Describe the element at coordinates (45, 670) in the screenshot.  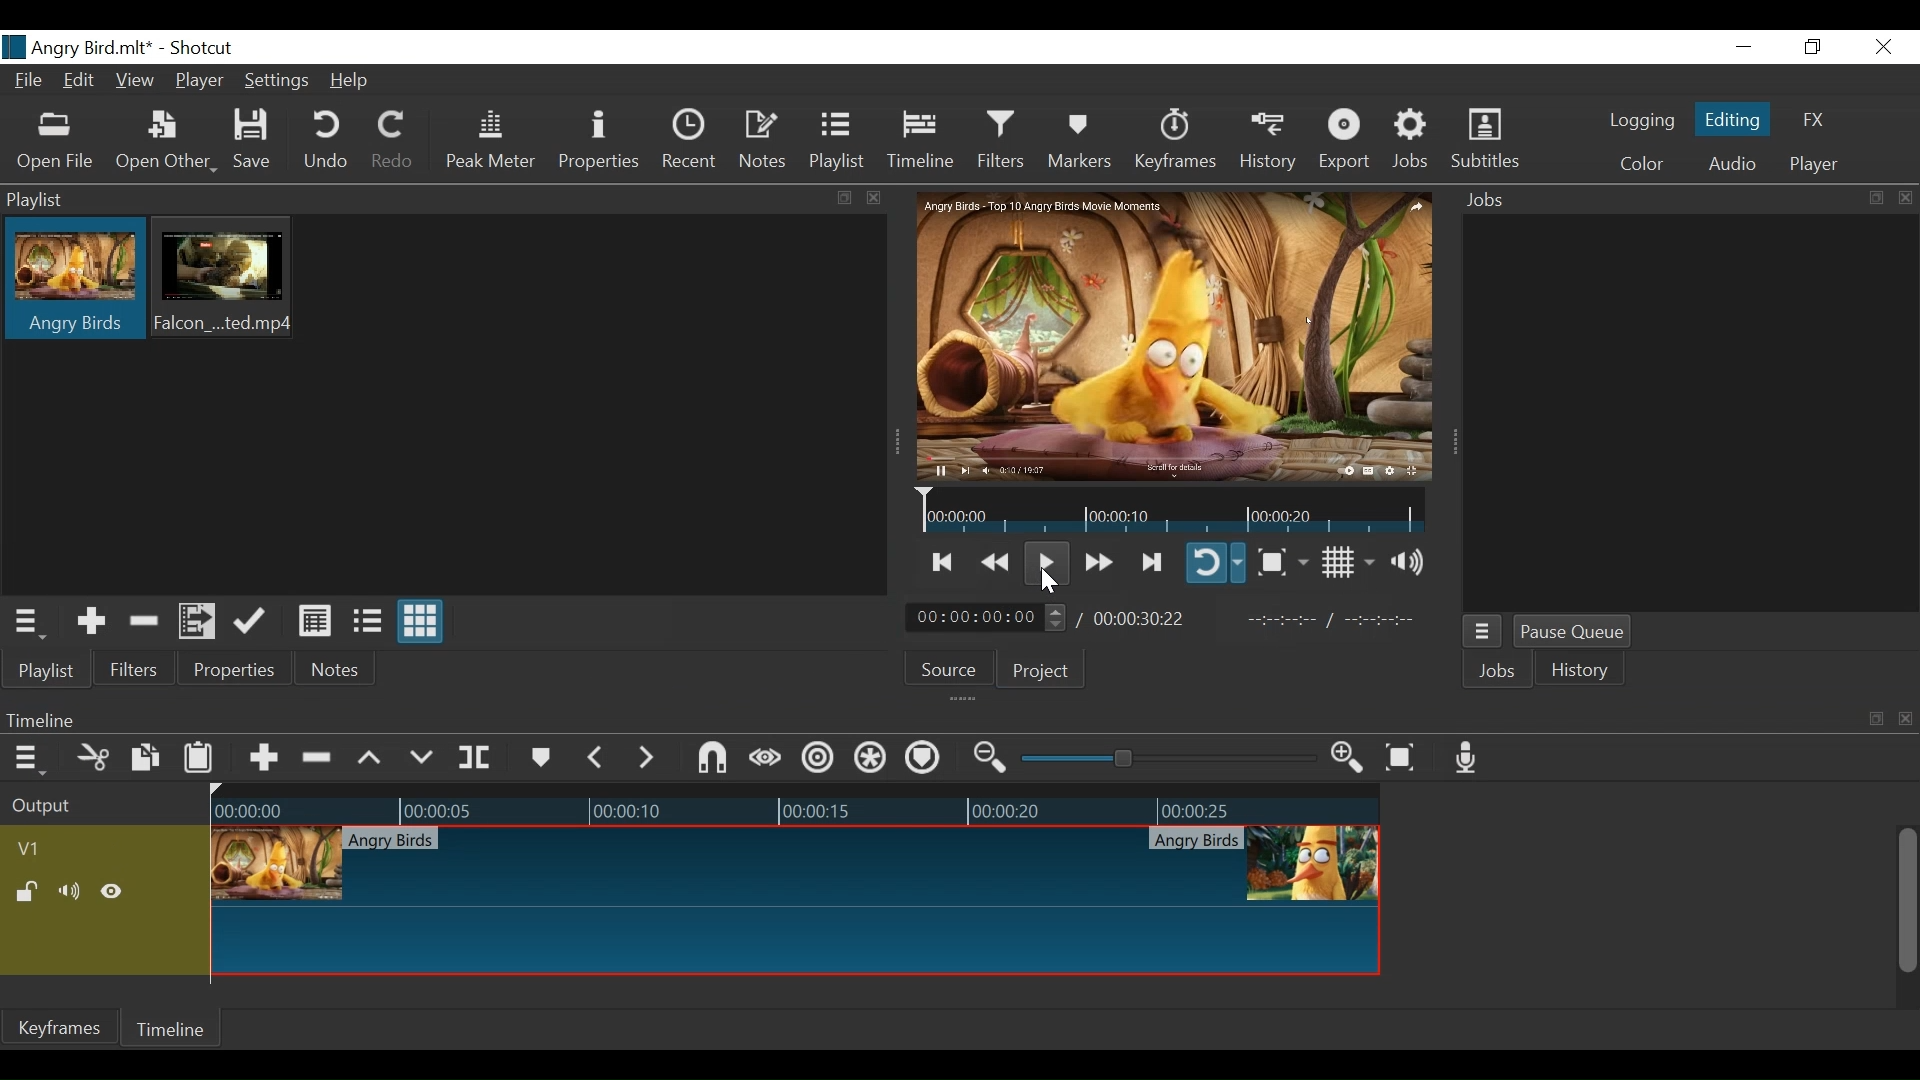
I see `Playlist ` at that location.